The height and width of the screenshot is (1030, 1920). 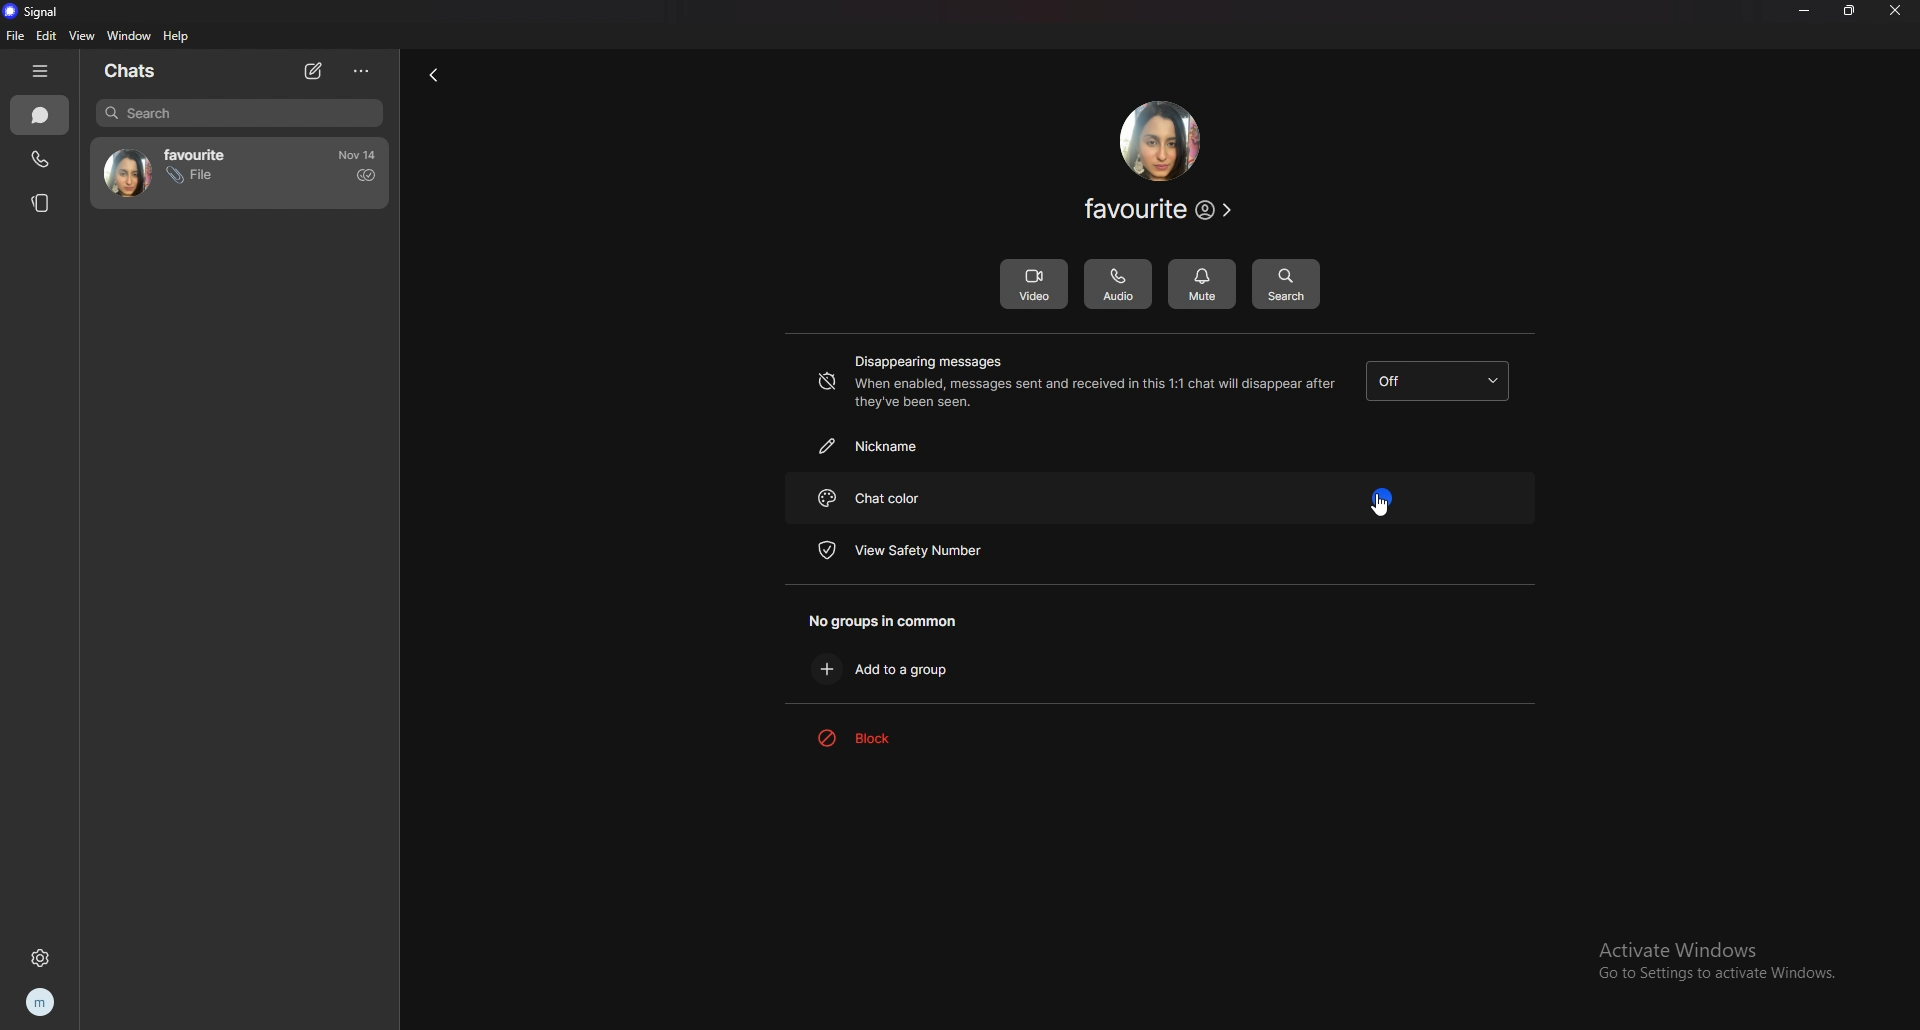 I want to click on nickname, so click(x=895, y=447).